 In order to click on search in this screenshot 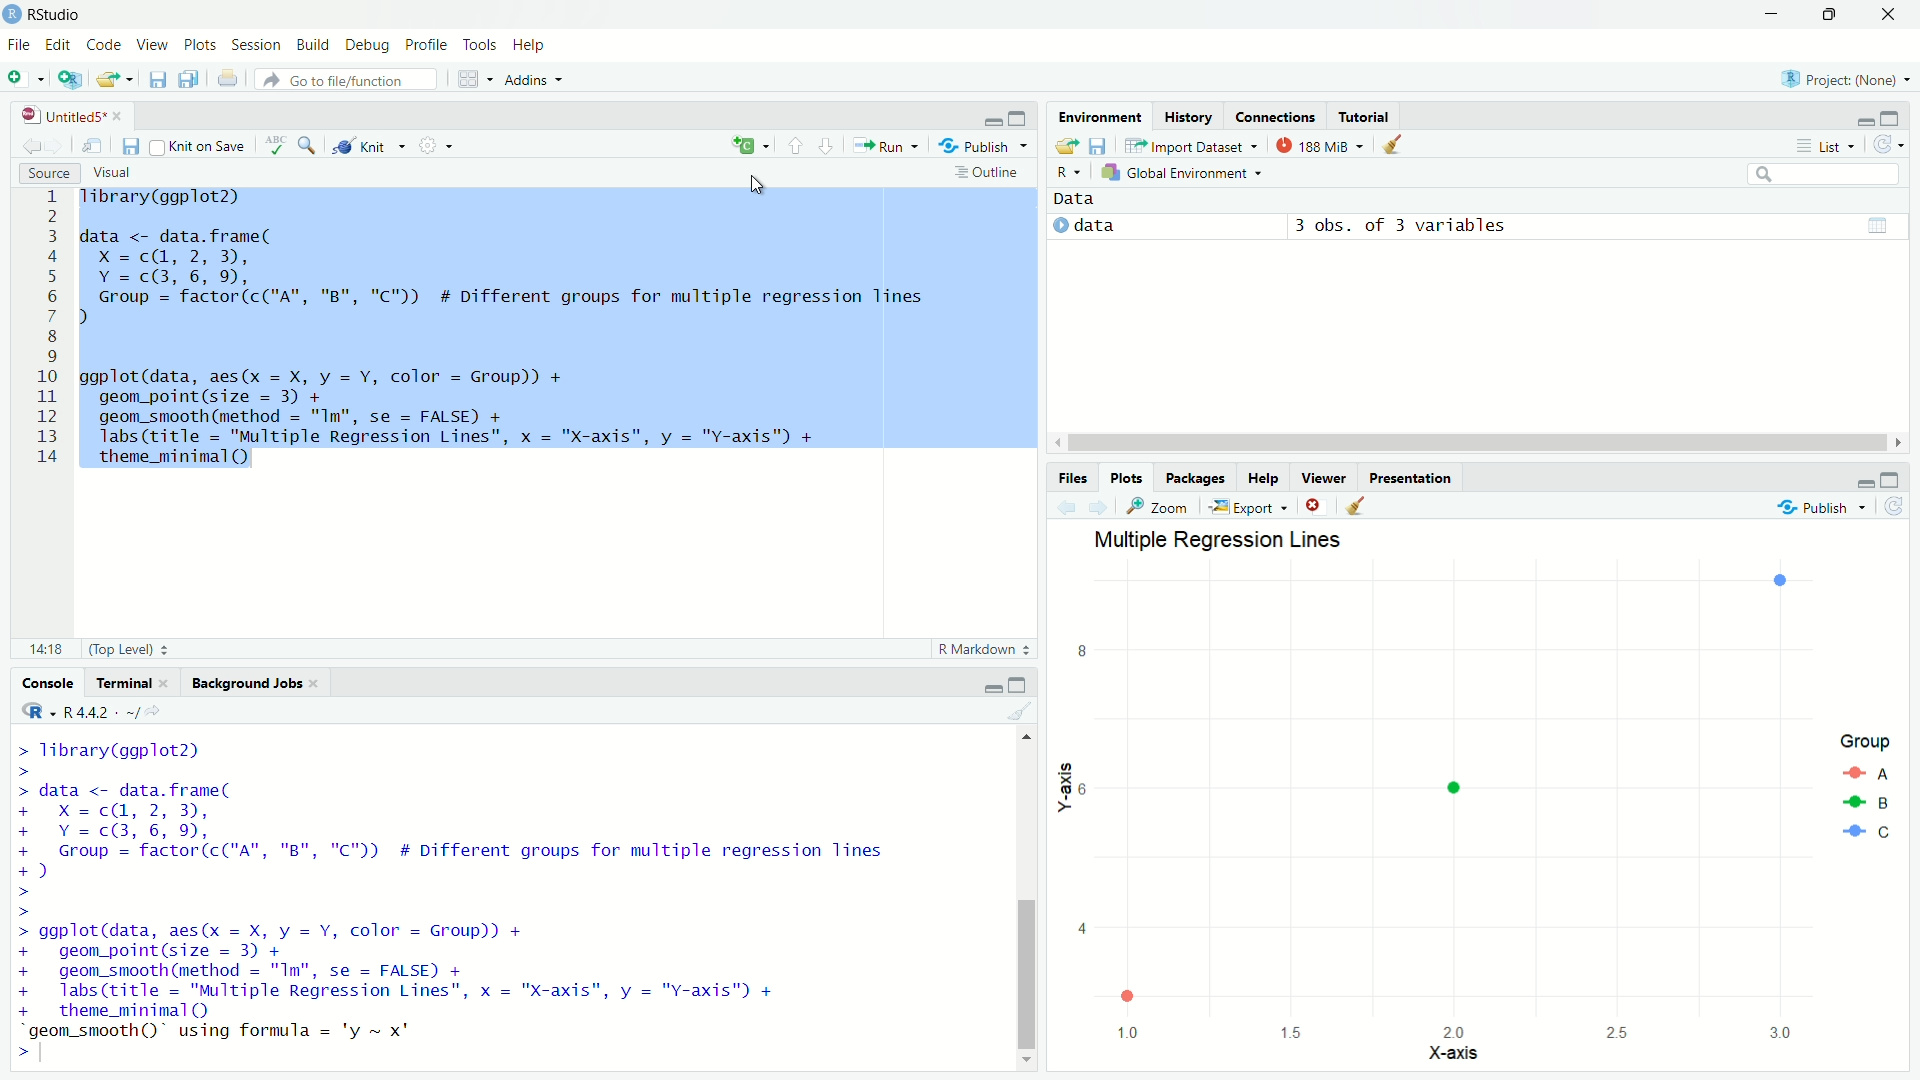, I will do `click(1835, 173)`.